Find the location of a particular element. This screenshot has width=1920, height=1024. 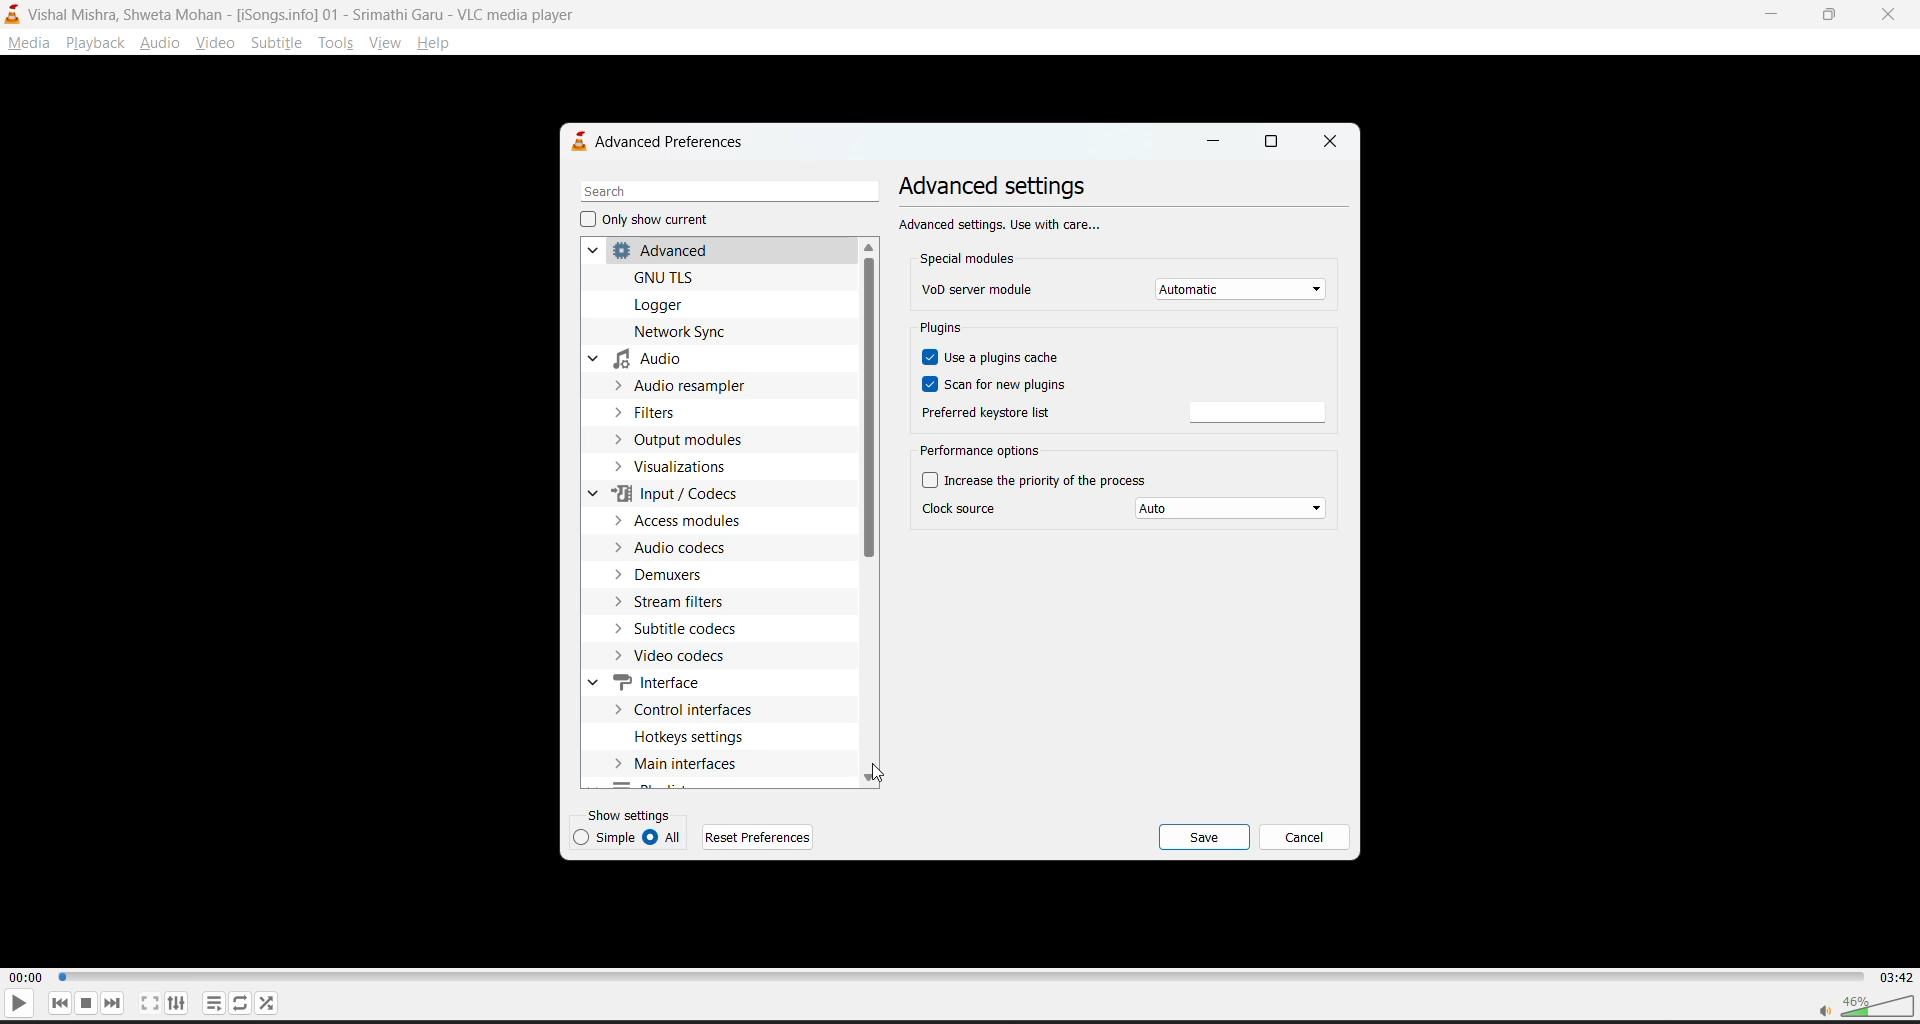

maximize is located at coordinates (1834, 15).